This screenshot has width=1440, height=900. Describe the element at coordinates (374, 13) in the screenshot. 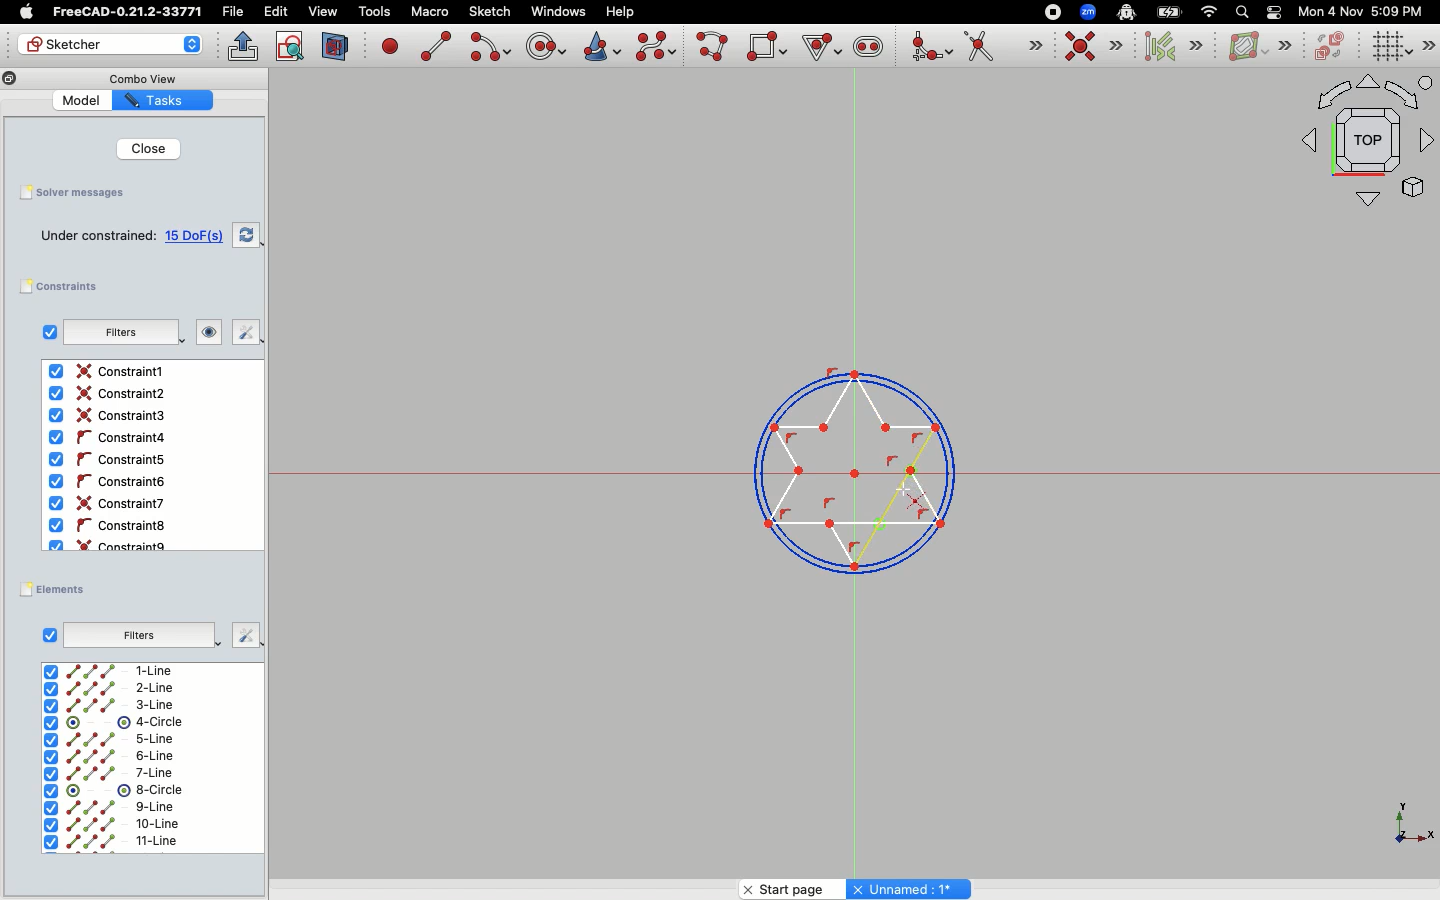

I see `Tools` at that location.